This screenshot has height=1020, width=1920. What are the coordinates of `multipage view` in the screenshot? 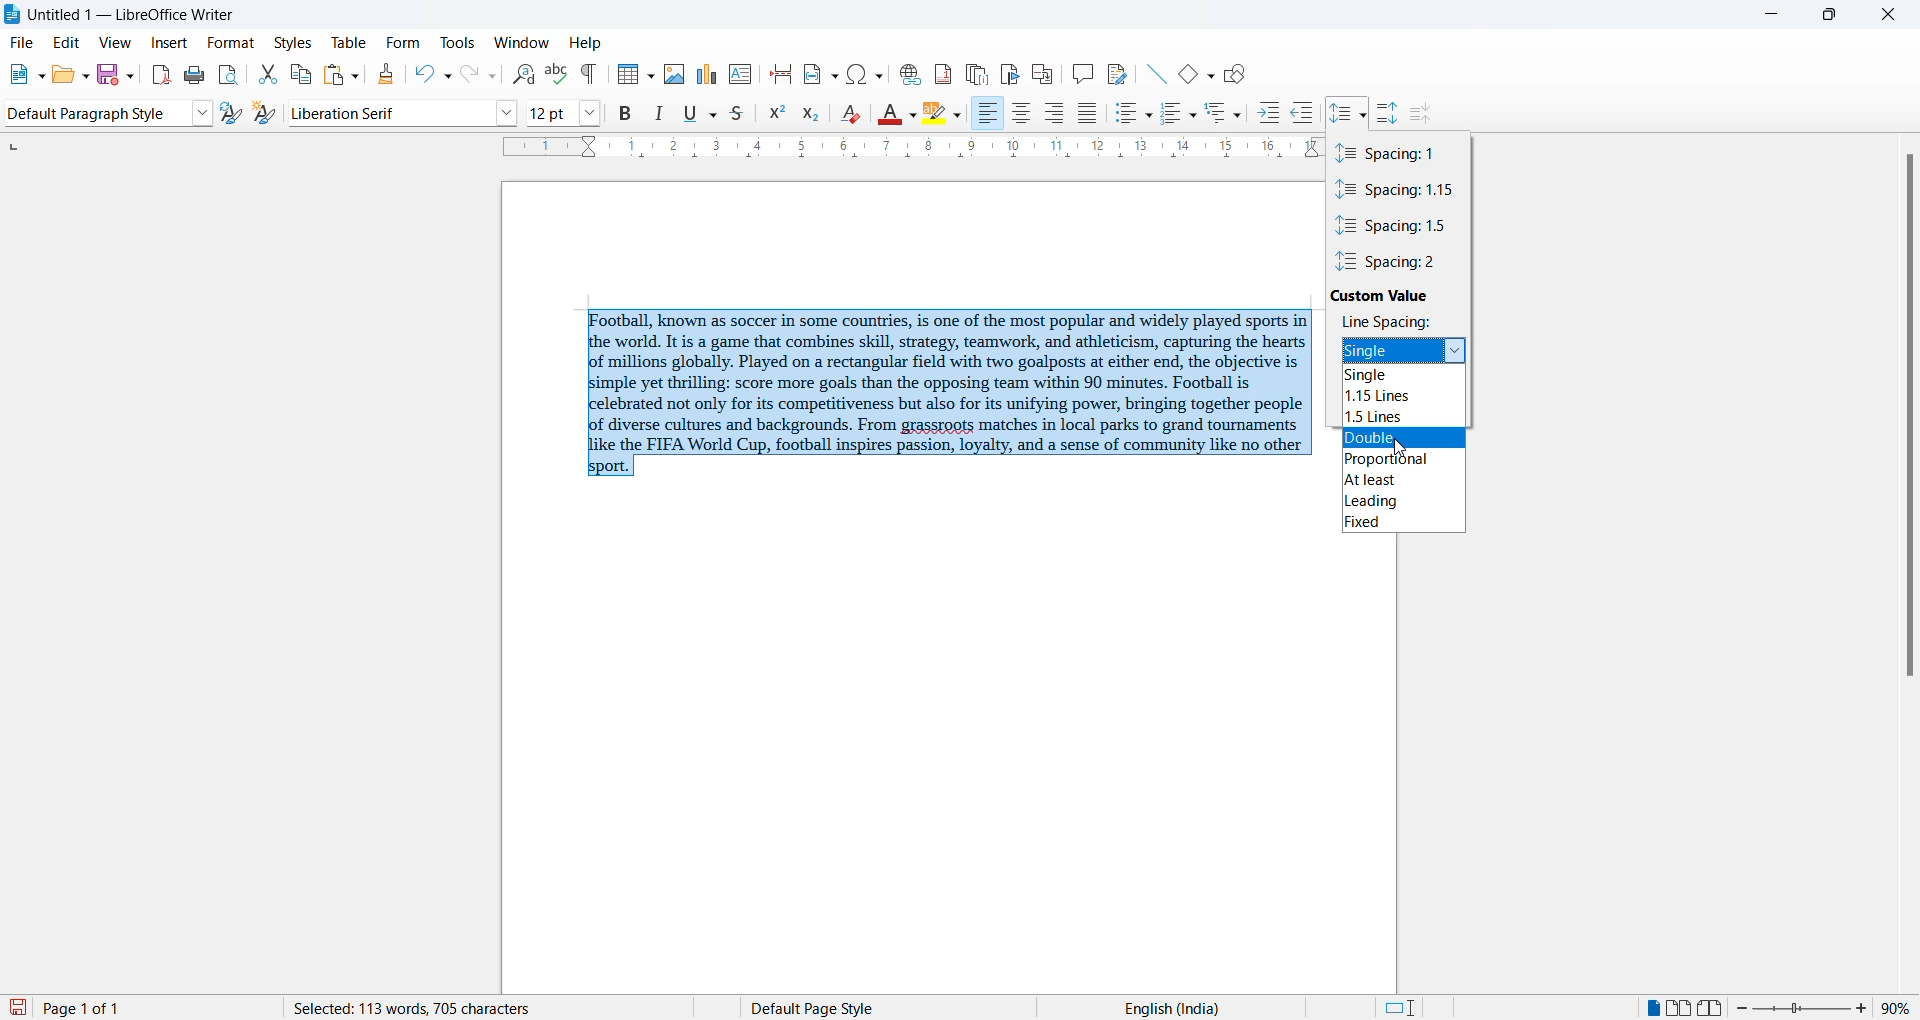 It's located at (1682, 1010).